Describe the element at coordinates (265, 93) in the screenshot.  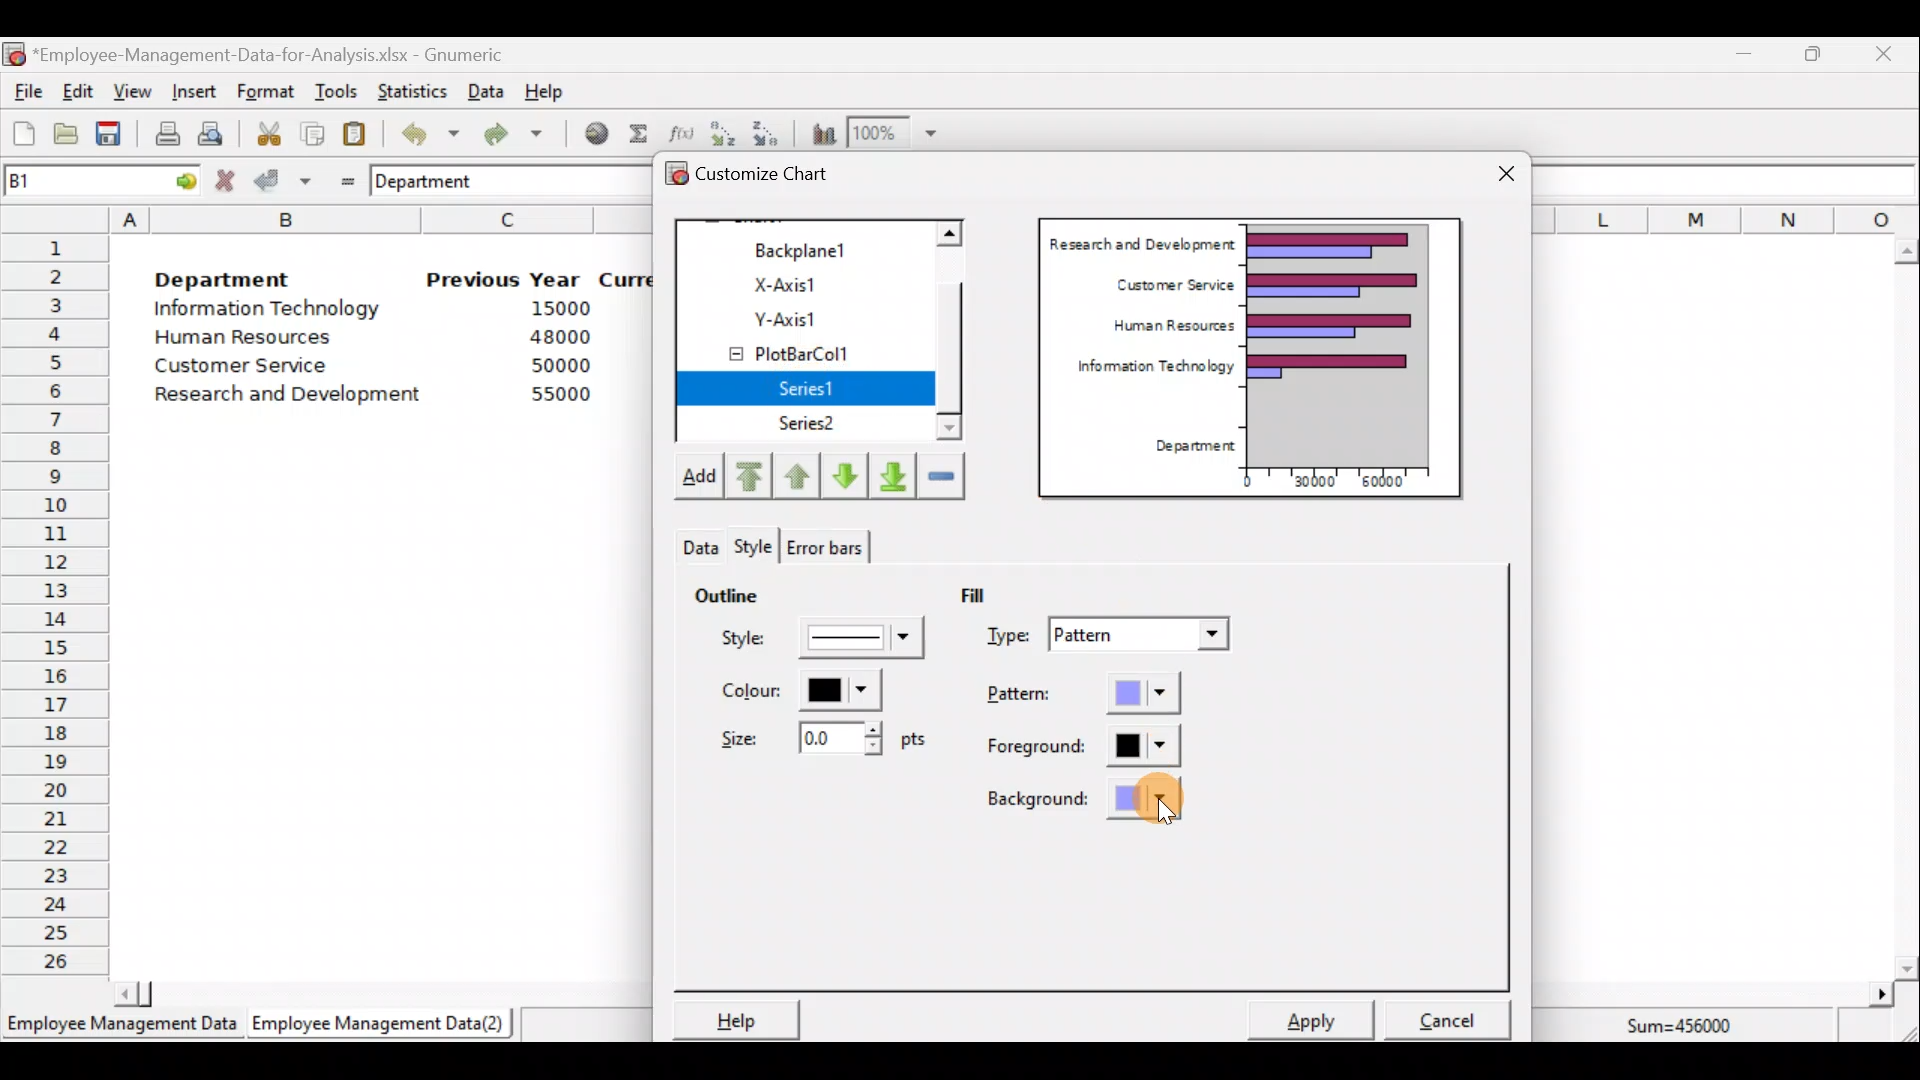
I see `Format` at that location.